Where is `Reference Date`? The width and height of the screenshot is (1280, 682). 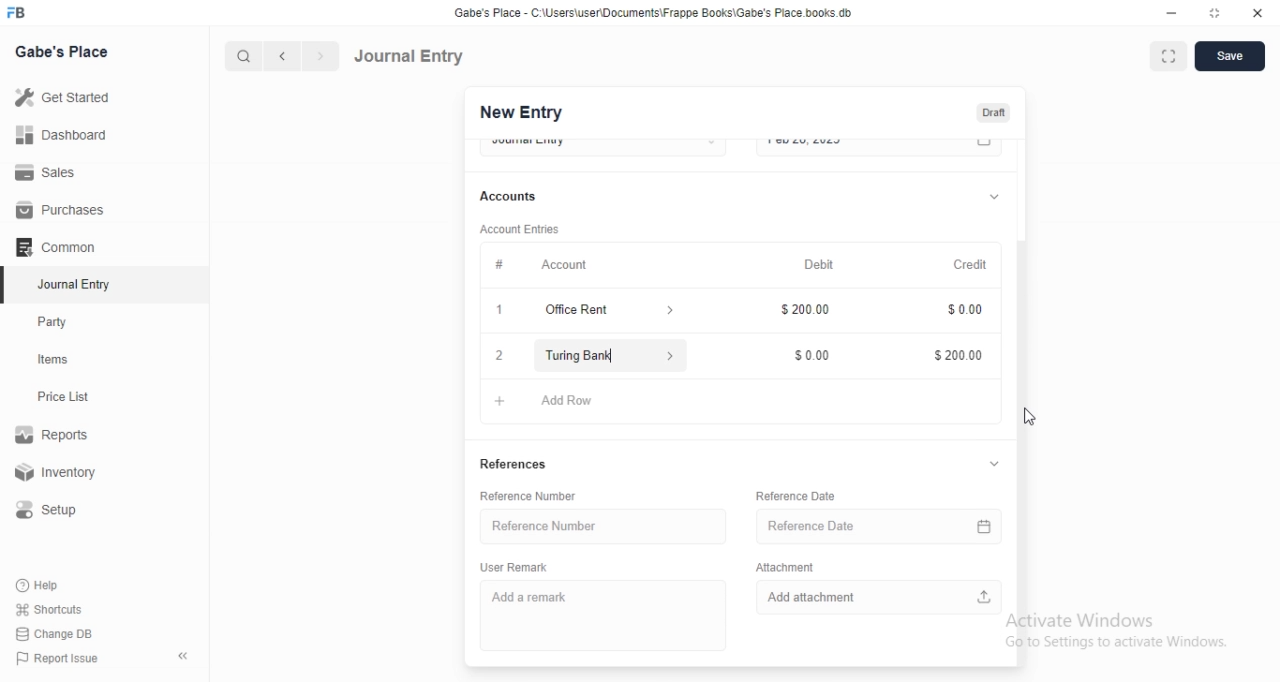 Reference Date is located at coordinates (801, 492).